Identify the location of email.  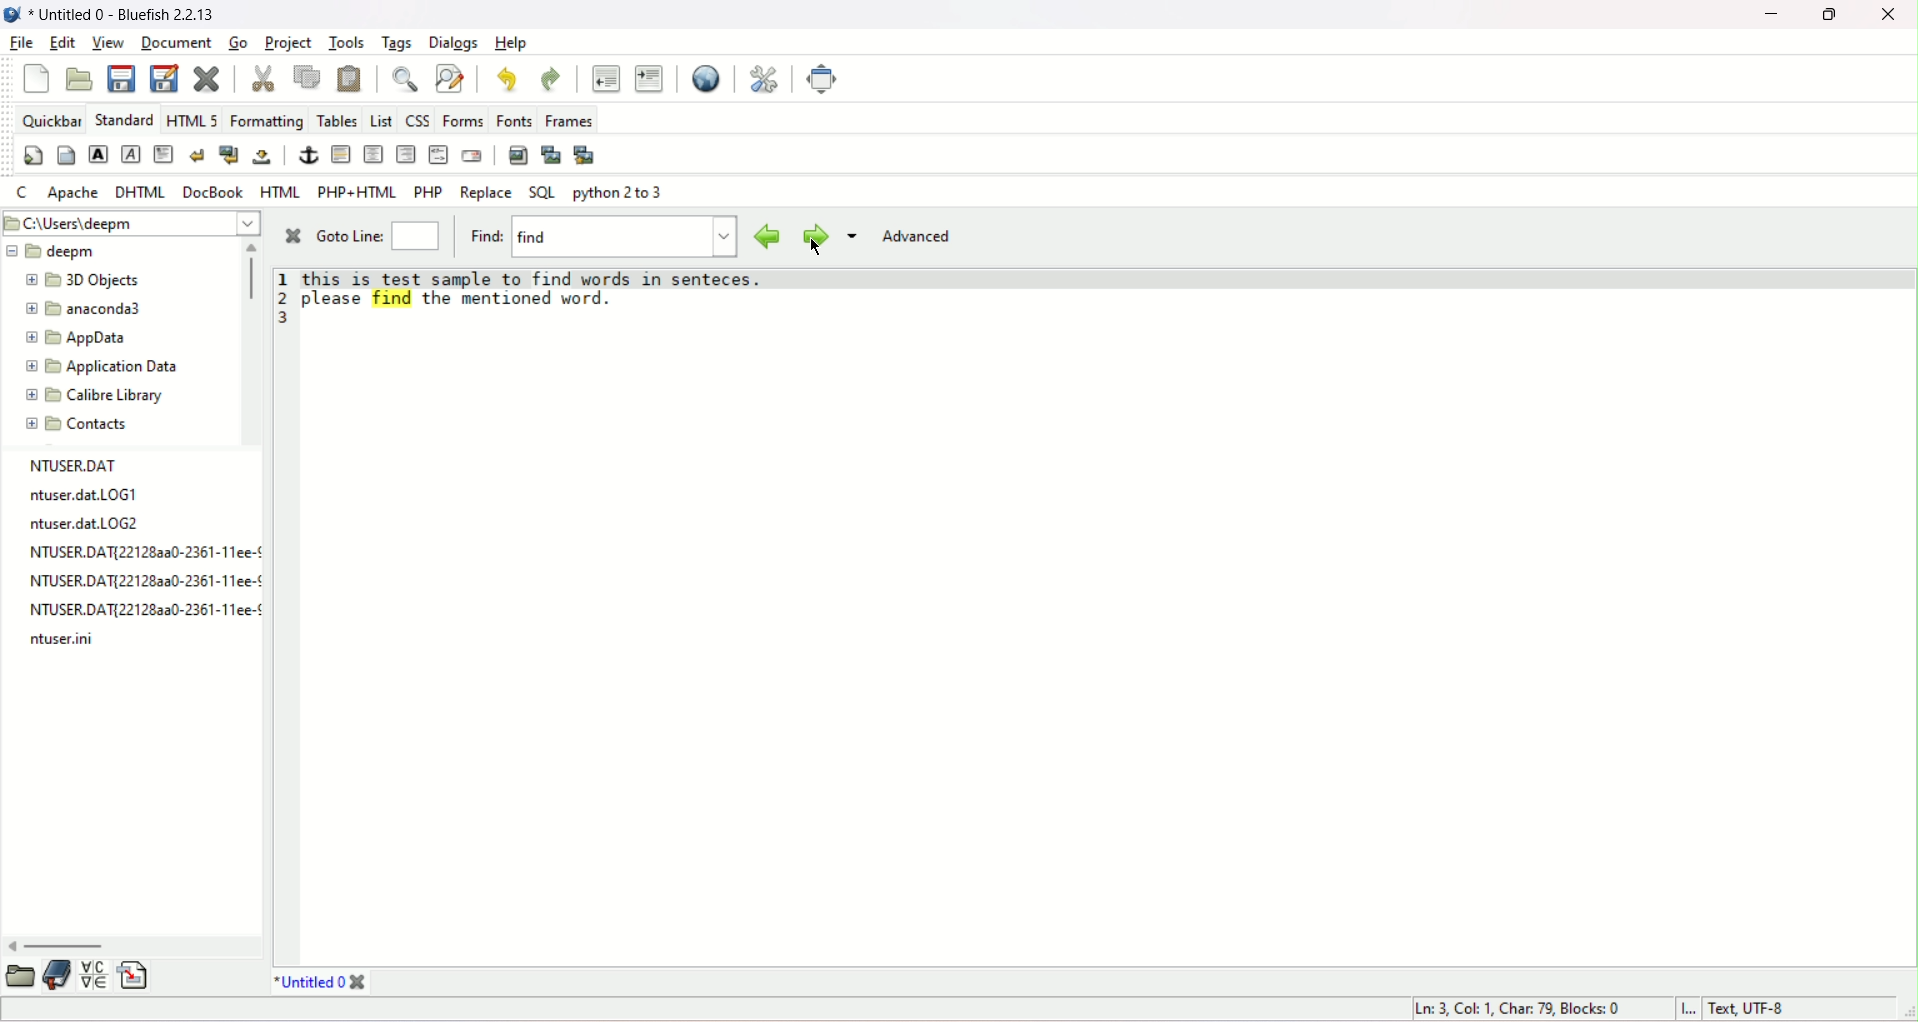
(474, 156).